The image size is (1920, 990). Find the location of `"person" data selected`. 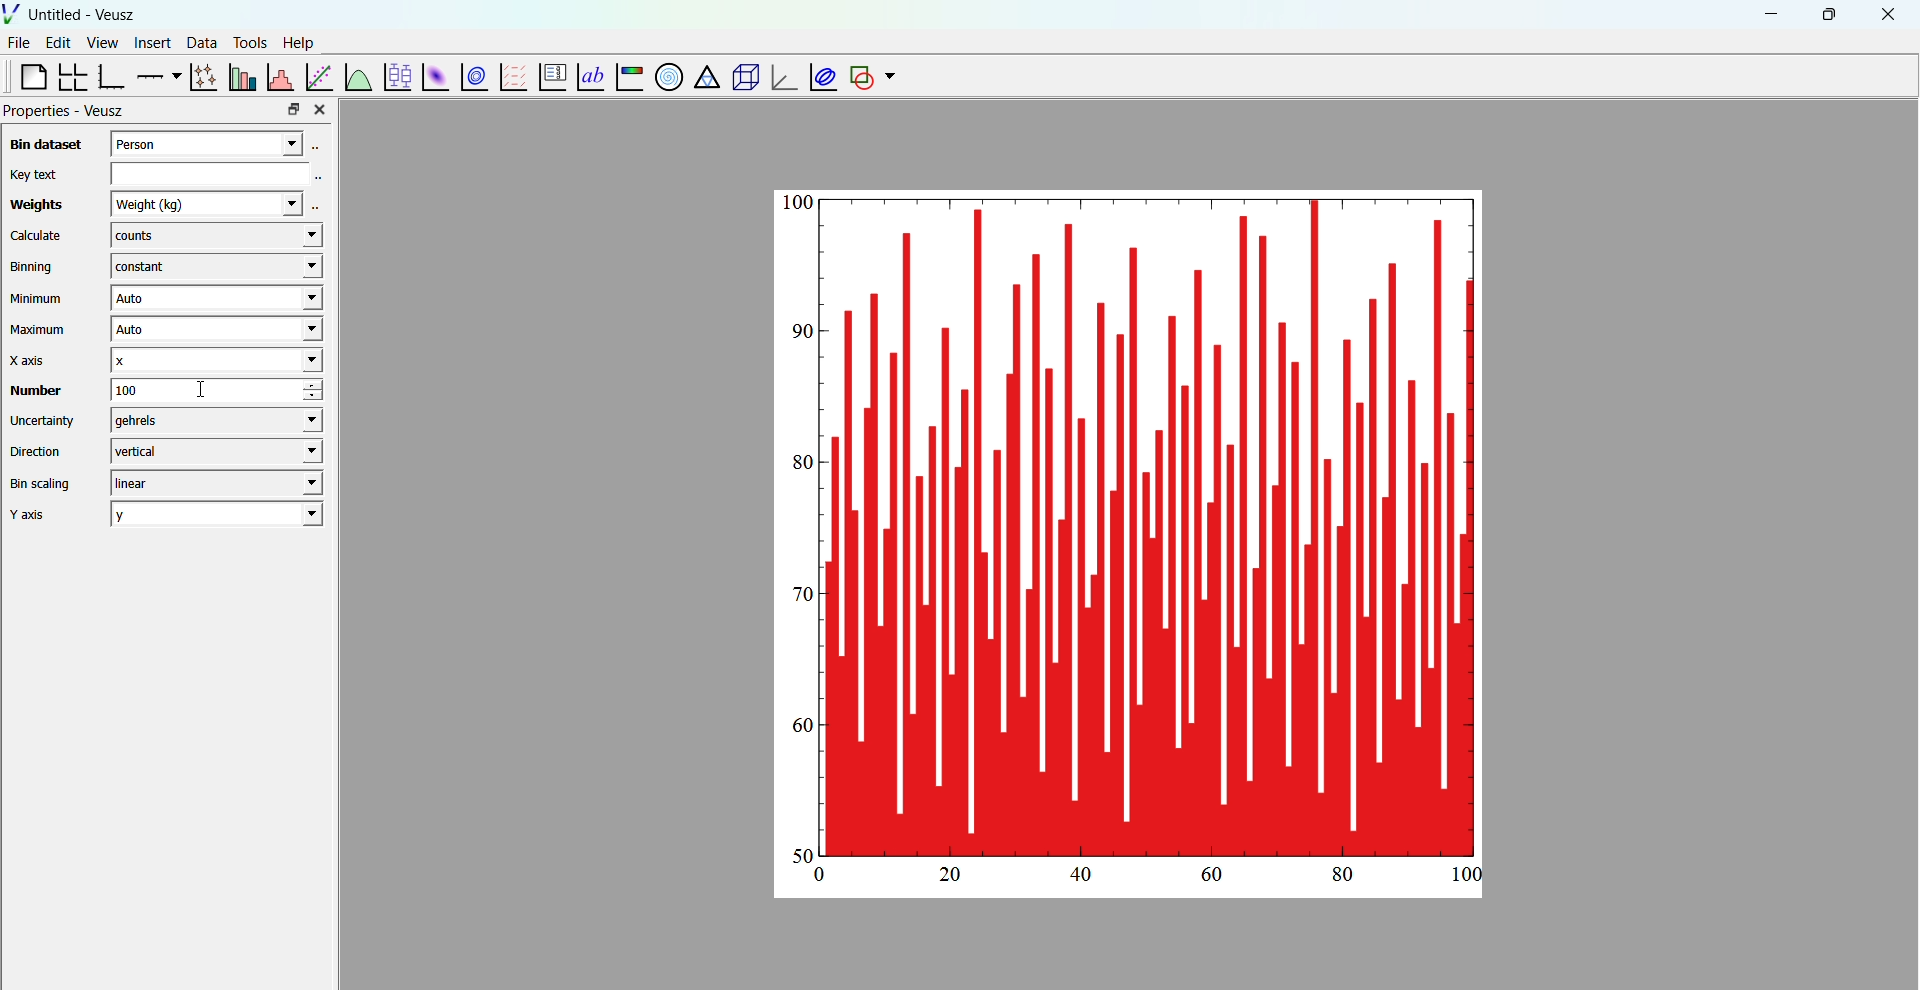

"person" data selected is located at coordinates (221, 142).